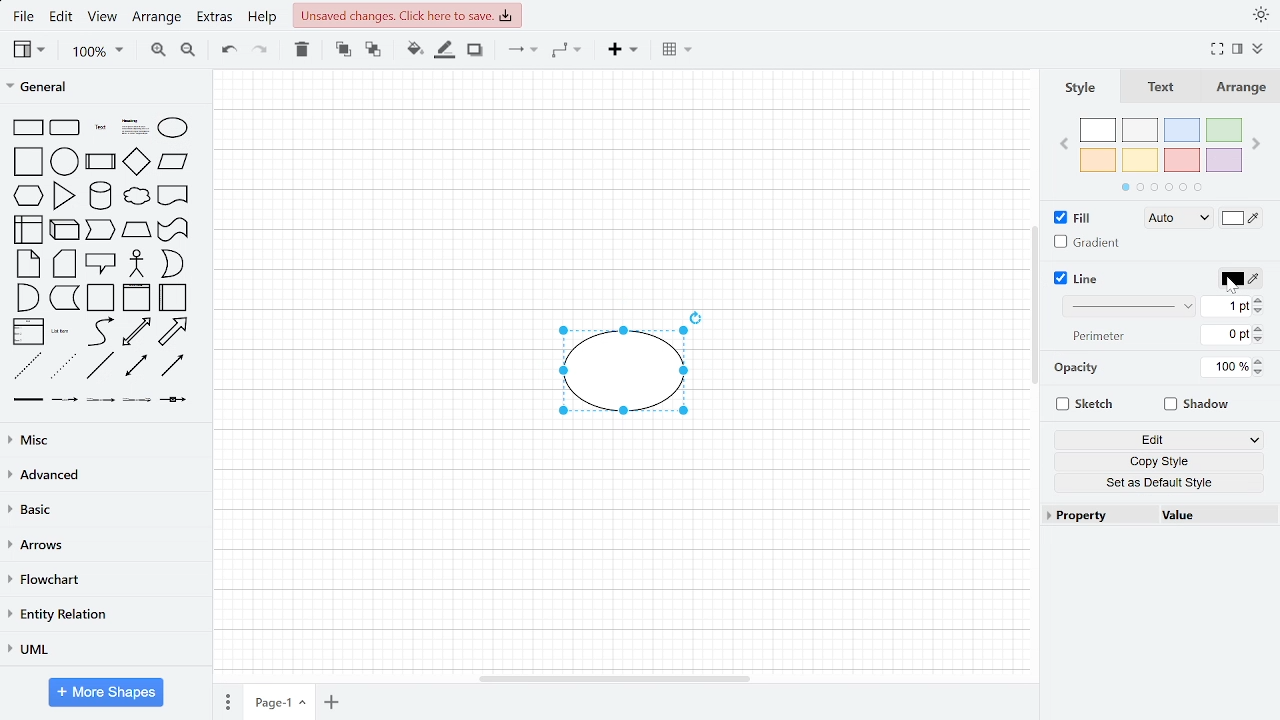  What do you see at coordinates (101, 263) in the screenshot?
I see `callout` at bounding box center [101, 263].